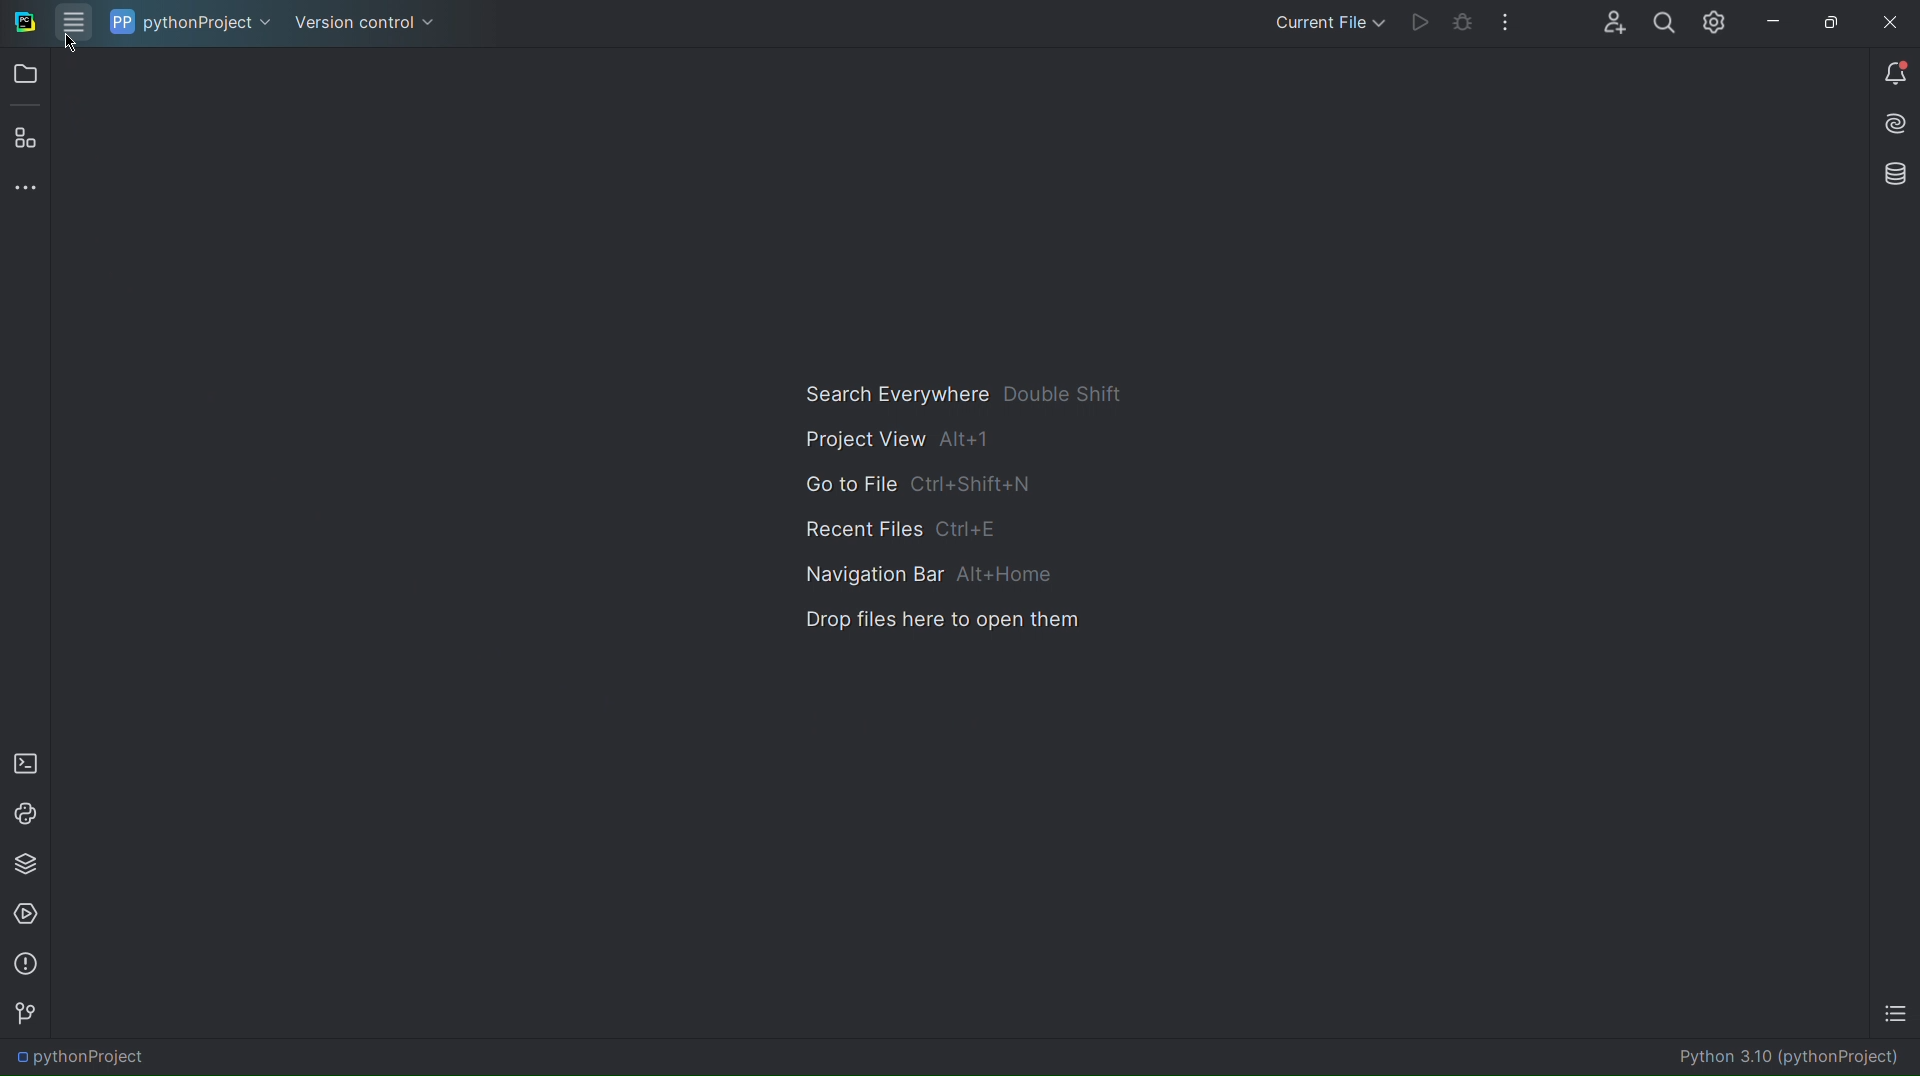  What do you see at coordinates (1460, 25) in the screenshot?
I see `Debug` at bounding box center [1460, 25].